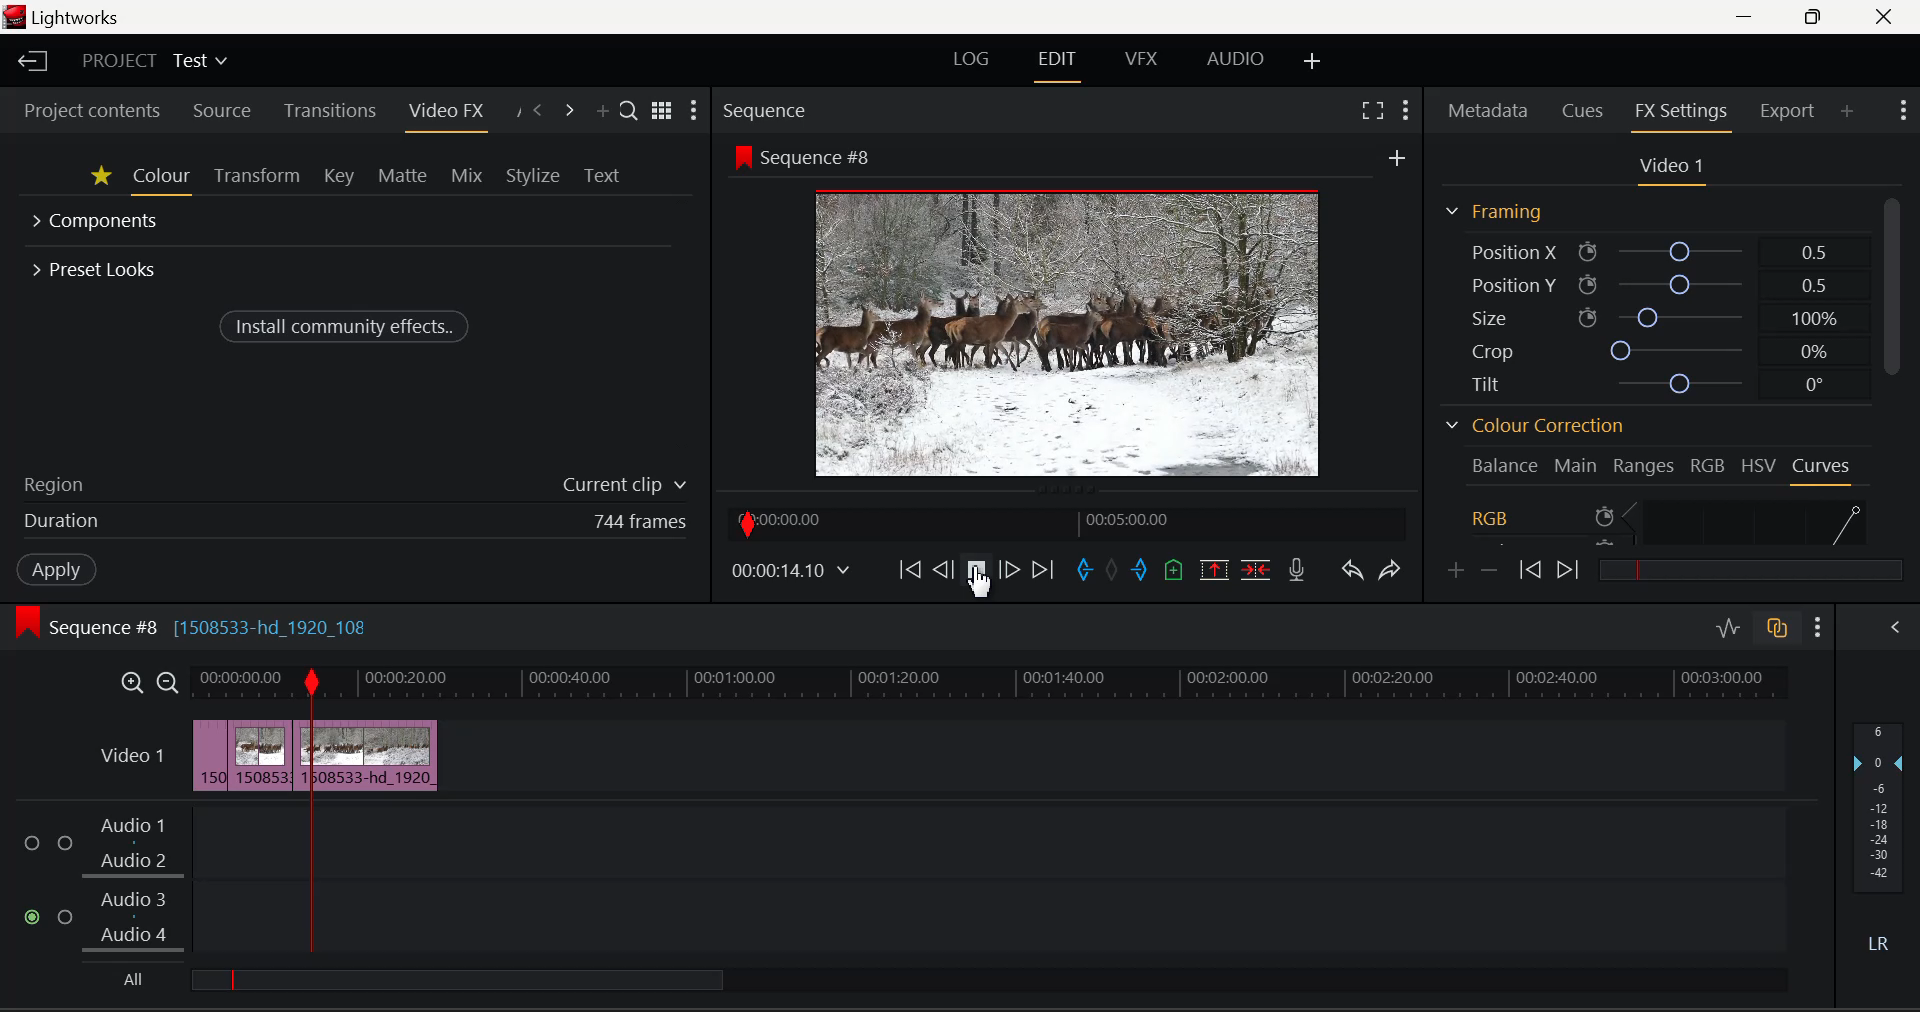 The width and height of the screenshot is (1920, 1012). I want to click on Mix, so click(468, 177).